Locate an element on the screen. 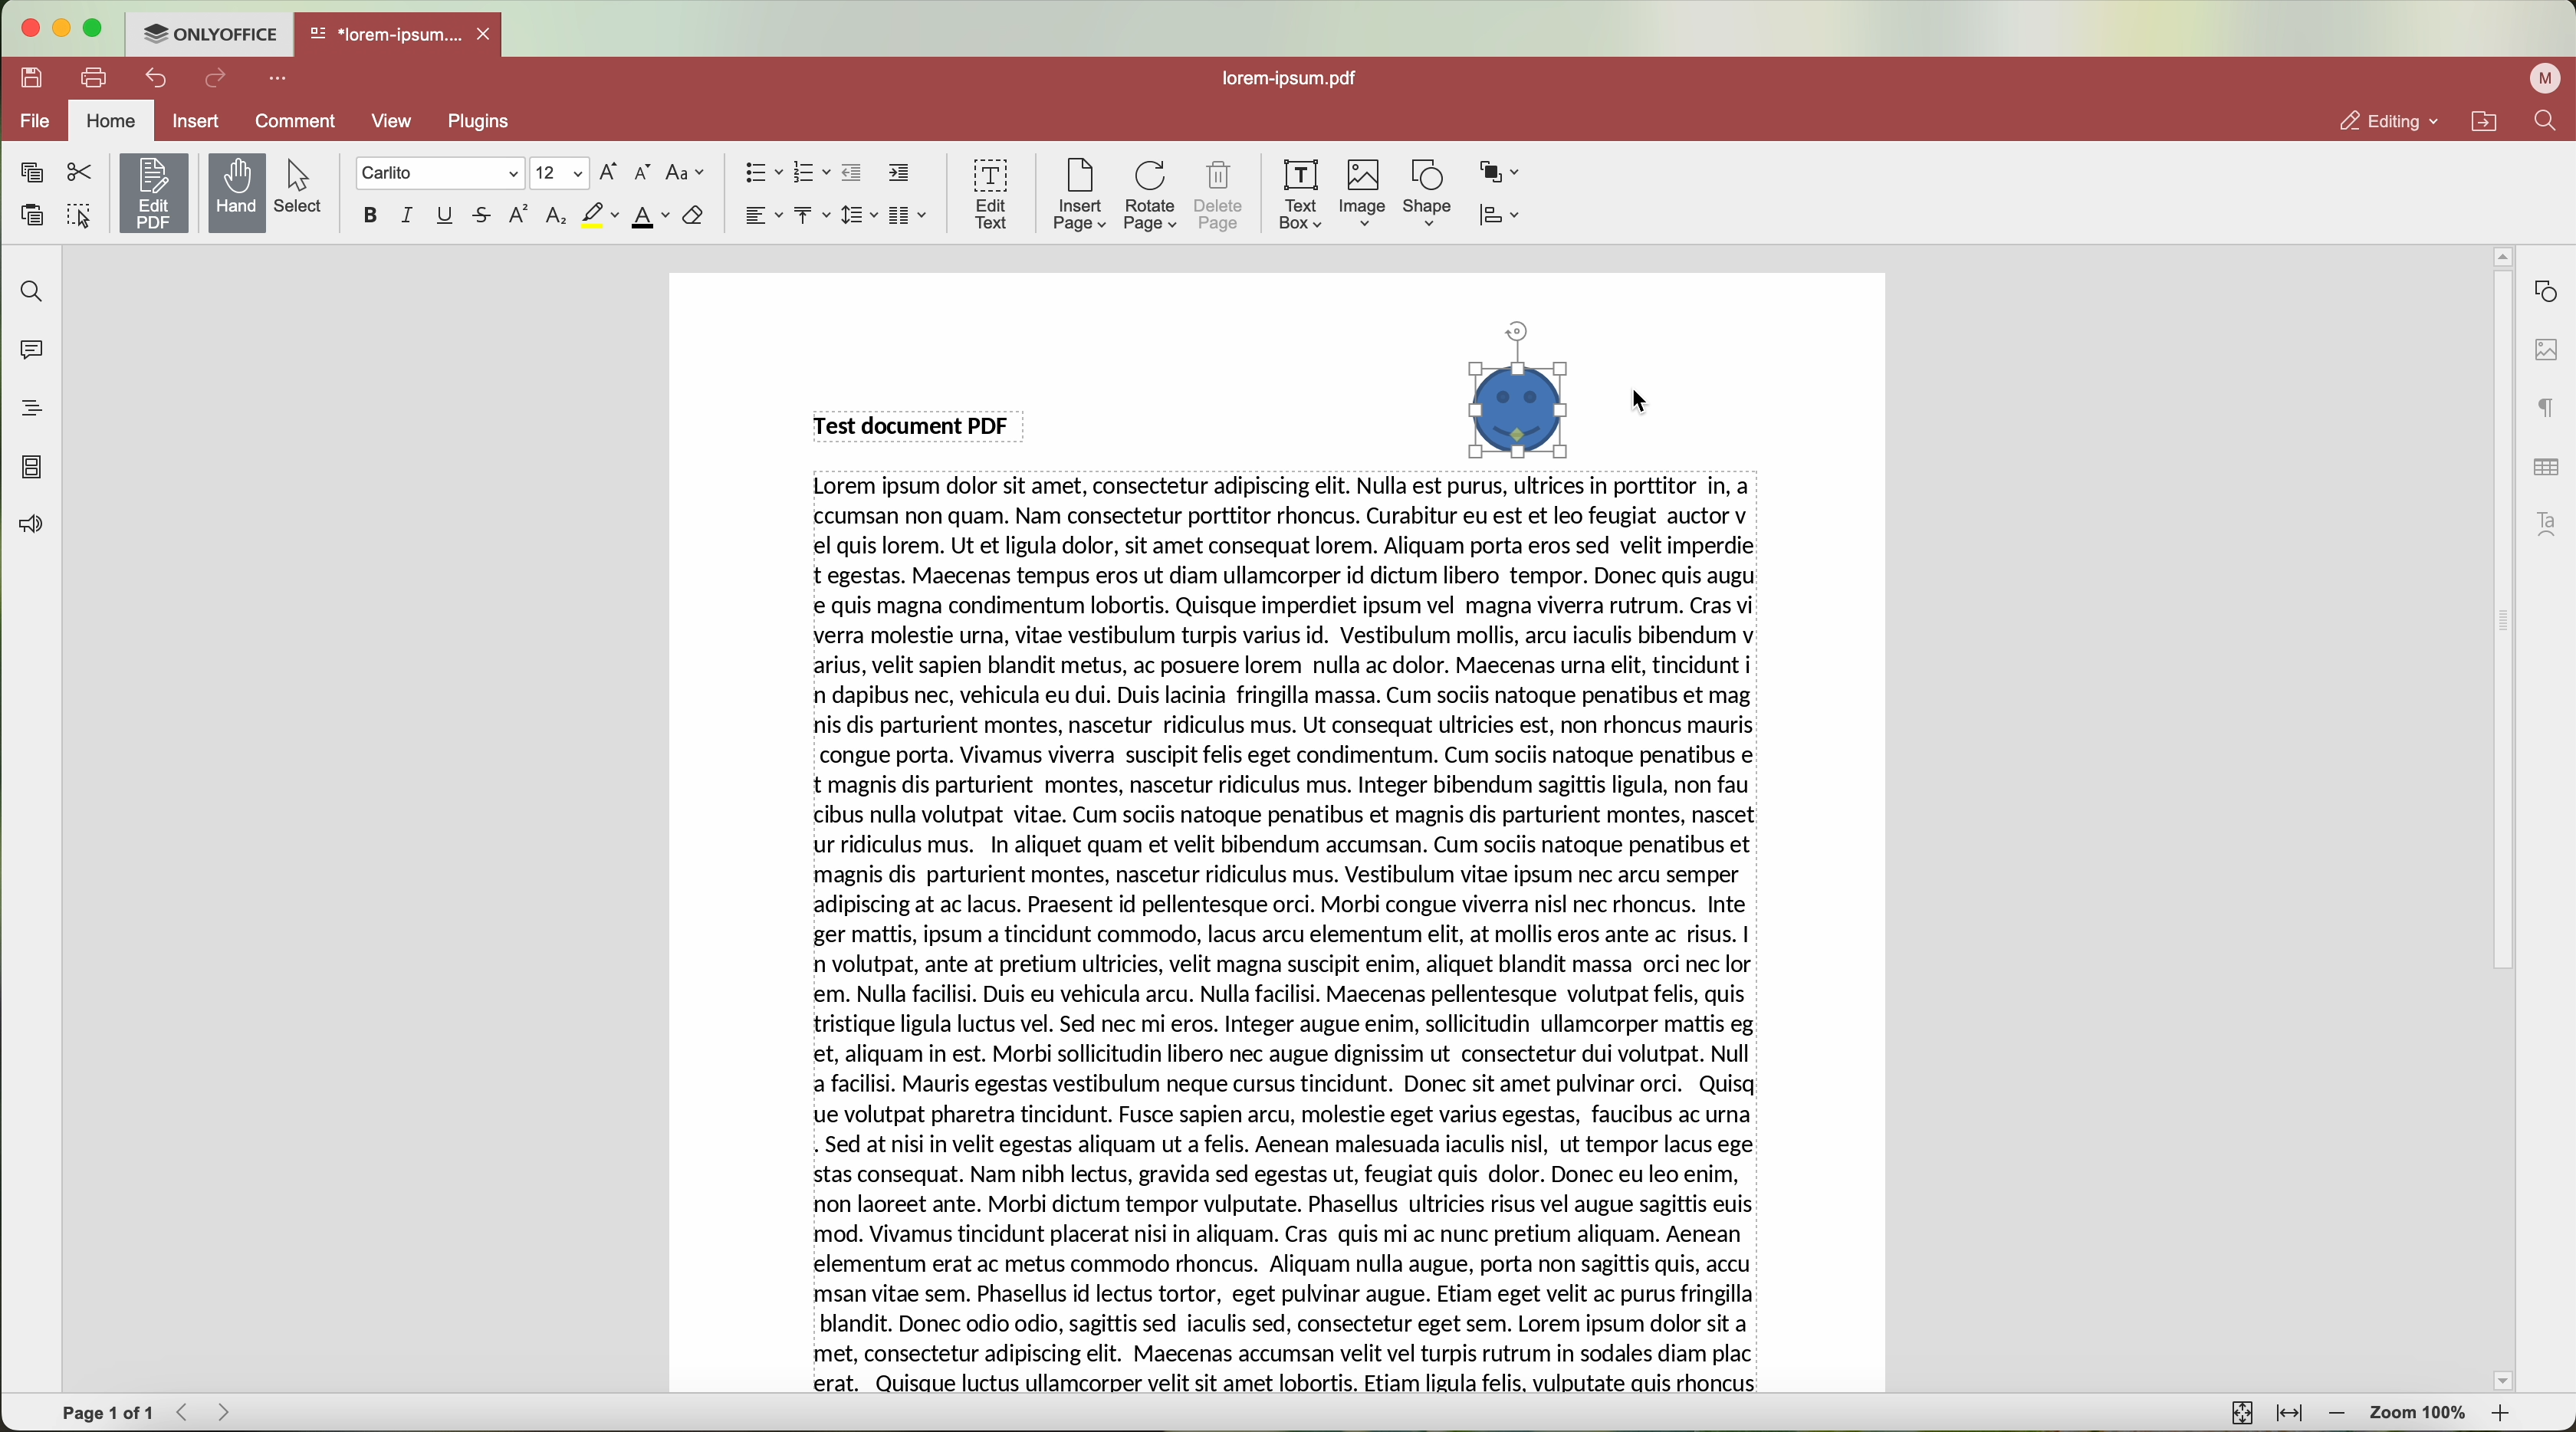  redo is located at coordinates (219, 81).